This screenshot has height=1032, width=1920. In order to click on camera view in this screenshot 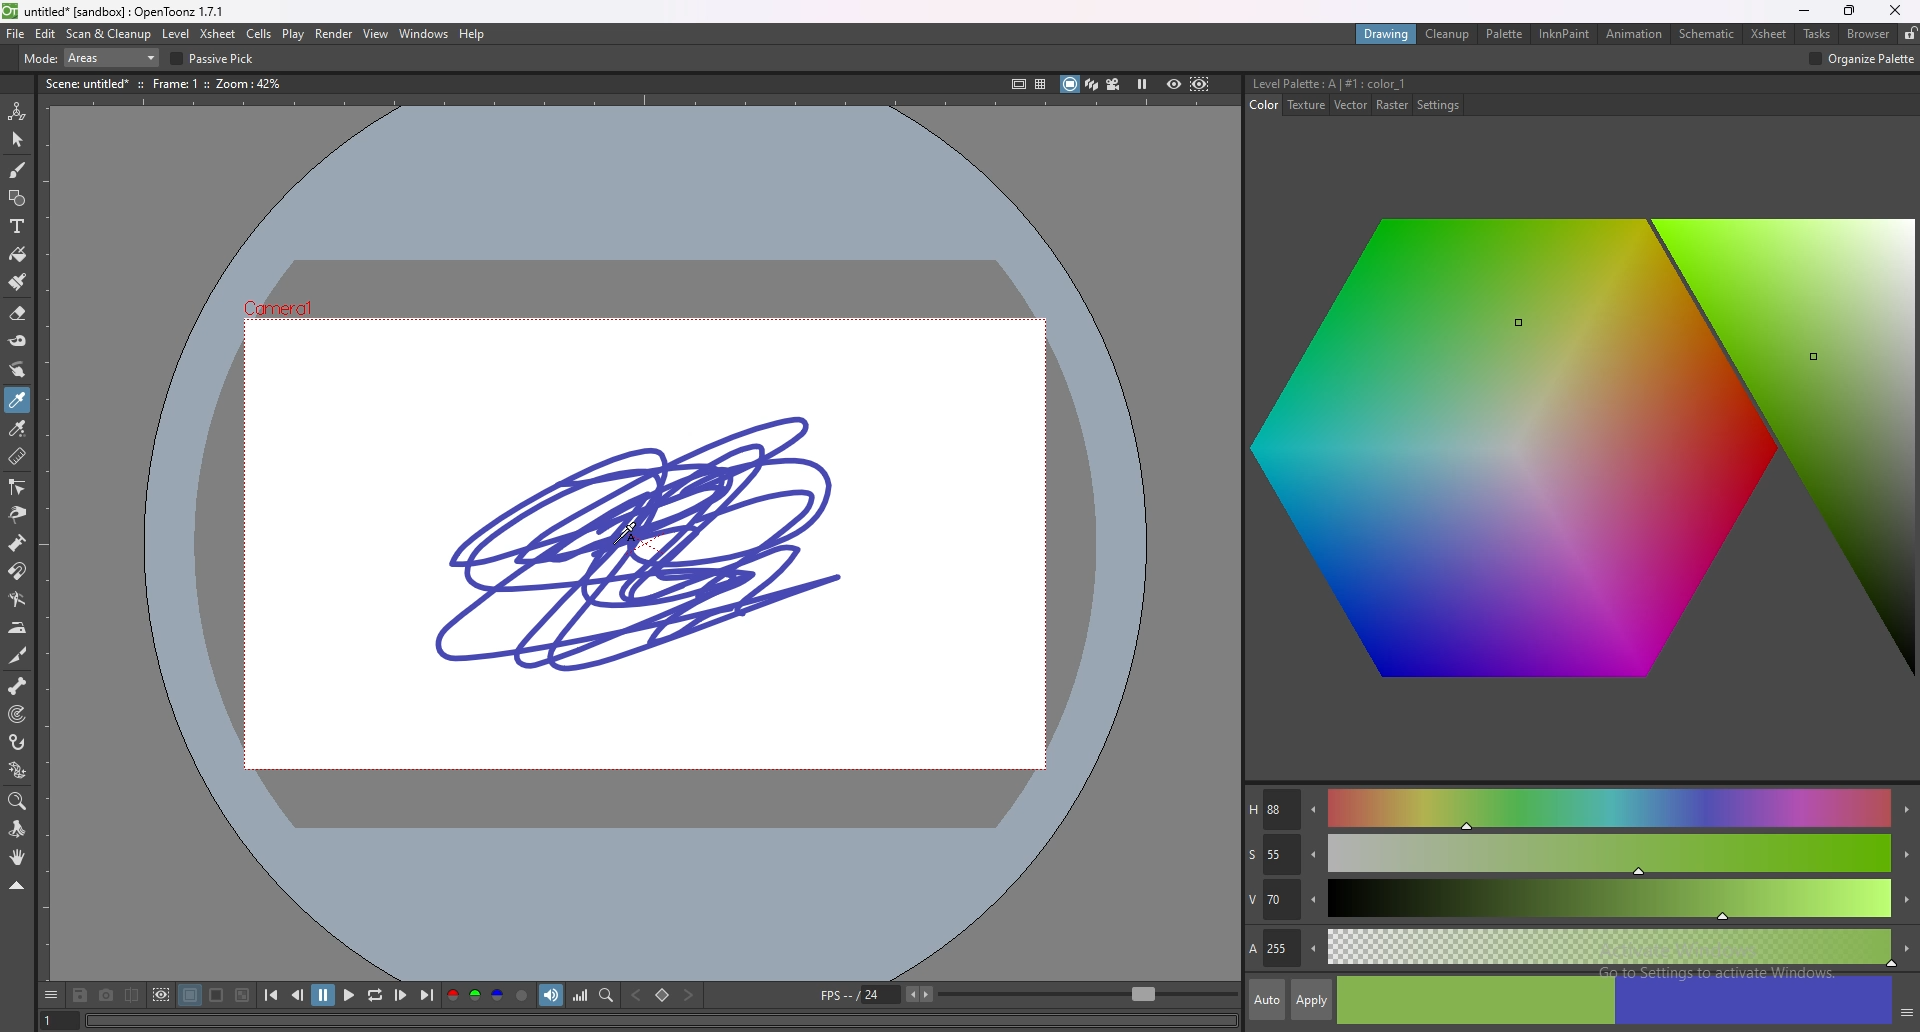, I will do `click(1112, 84)`.